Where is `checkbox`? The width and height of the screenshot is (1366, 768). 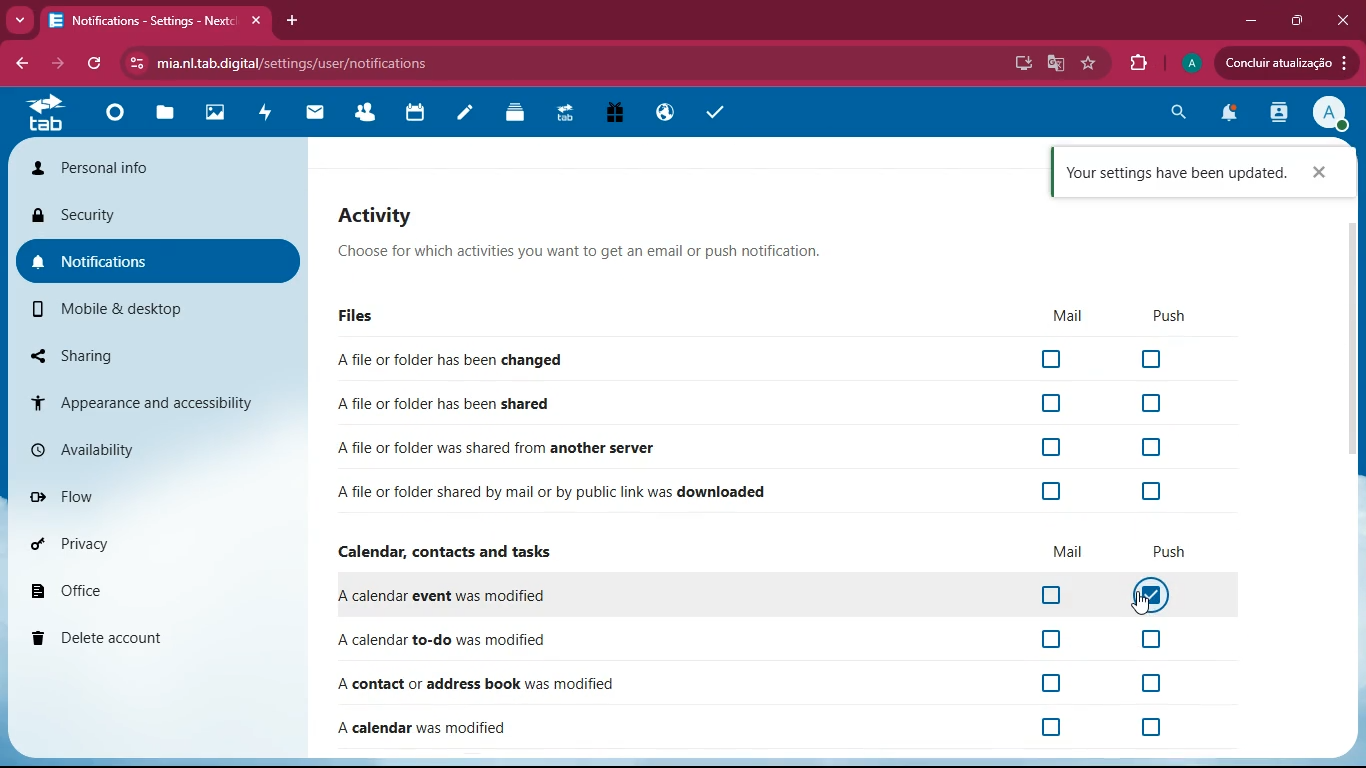 checkbox is located at coordinates (1151, 449).